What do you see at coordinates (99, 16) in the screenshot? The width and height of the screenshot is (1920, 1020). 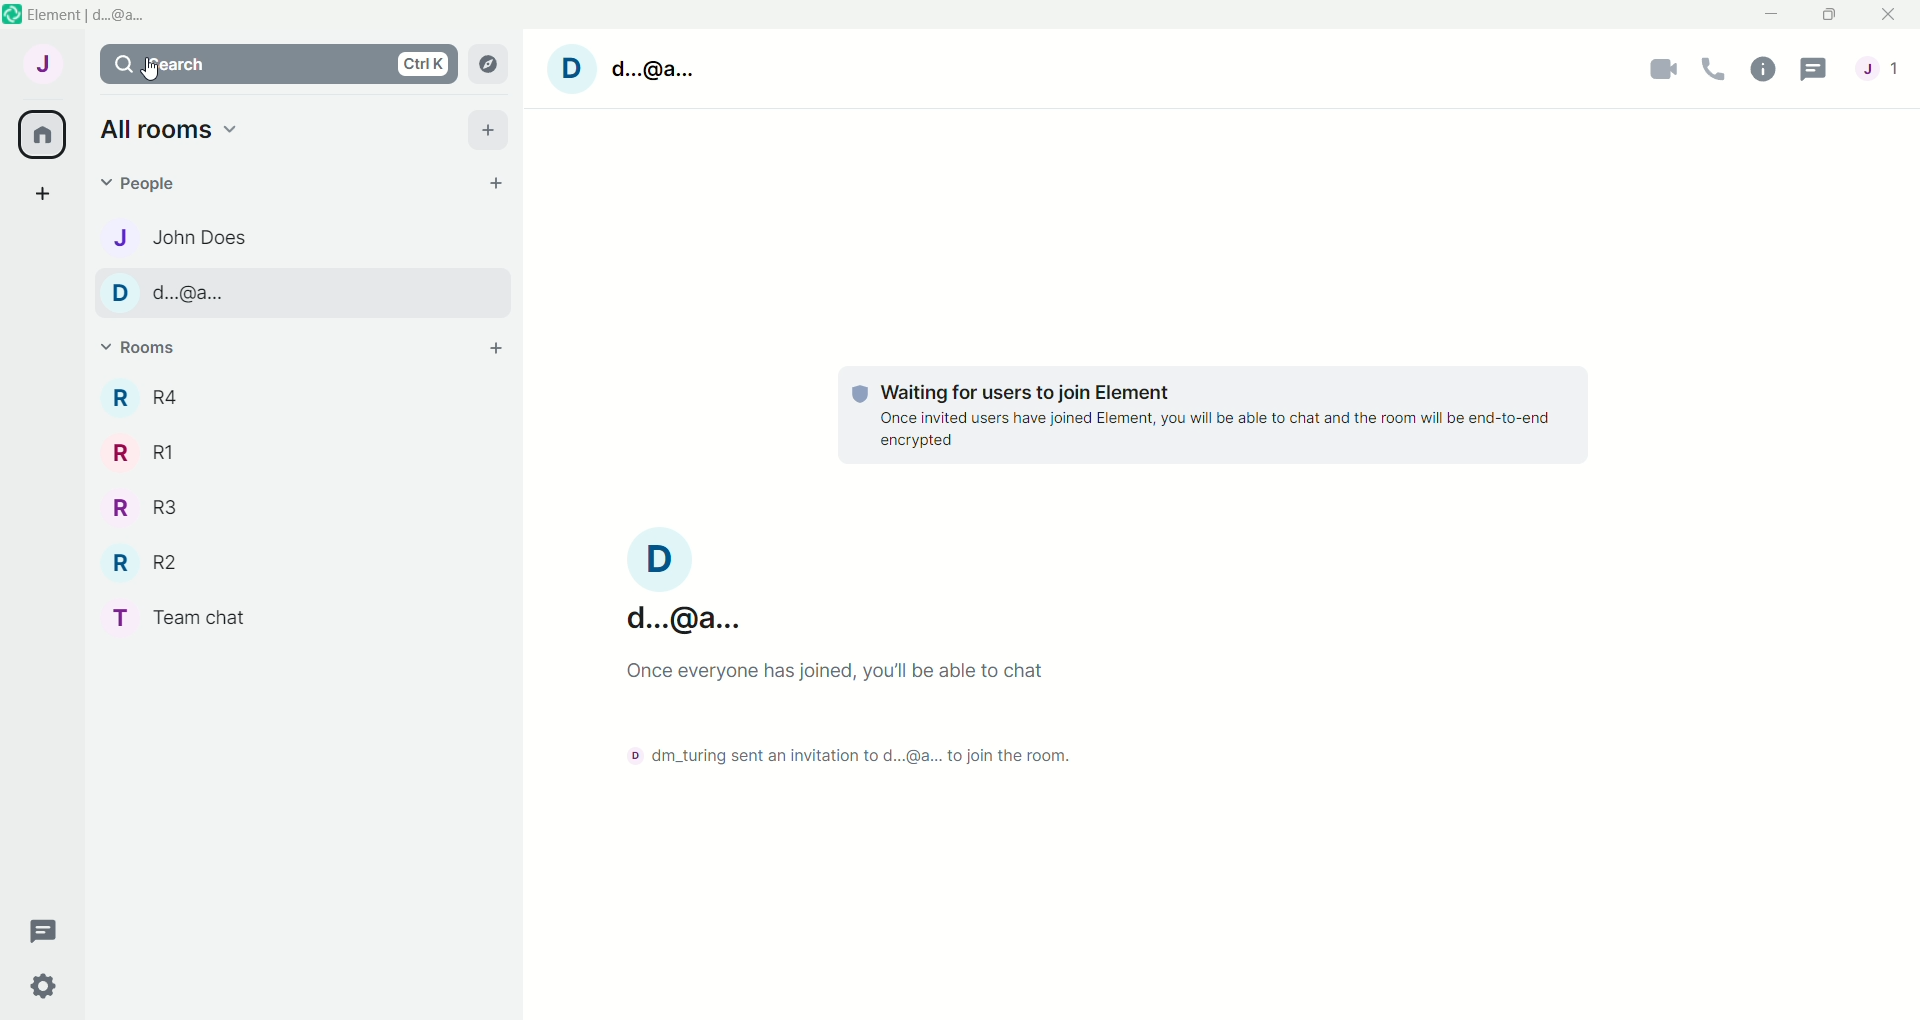 I see `element` at bounding box center [99, 16].